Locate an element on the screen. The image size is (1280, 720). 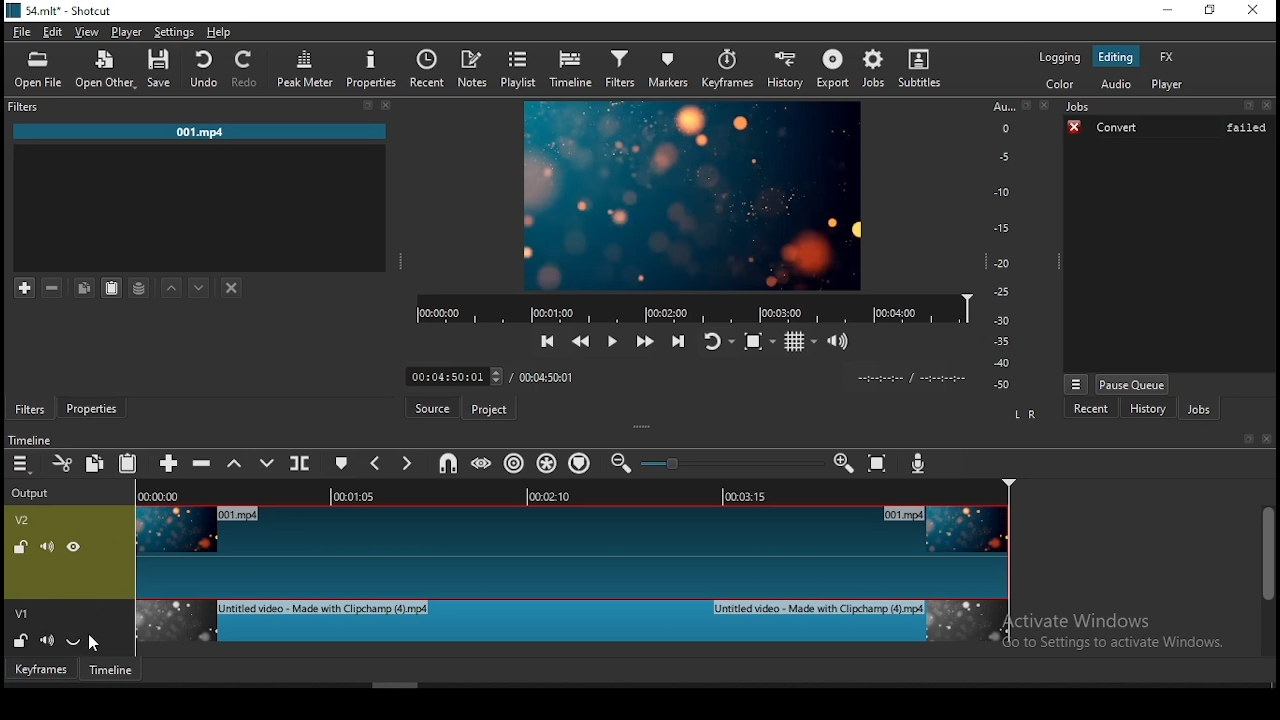
output is located at coordinates (33, 495).